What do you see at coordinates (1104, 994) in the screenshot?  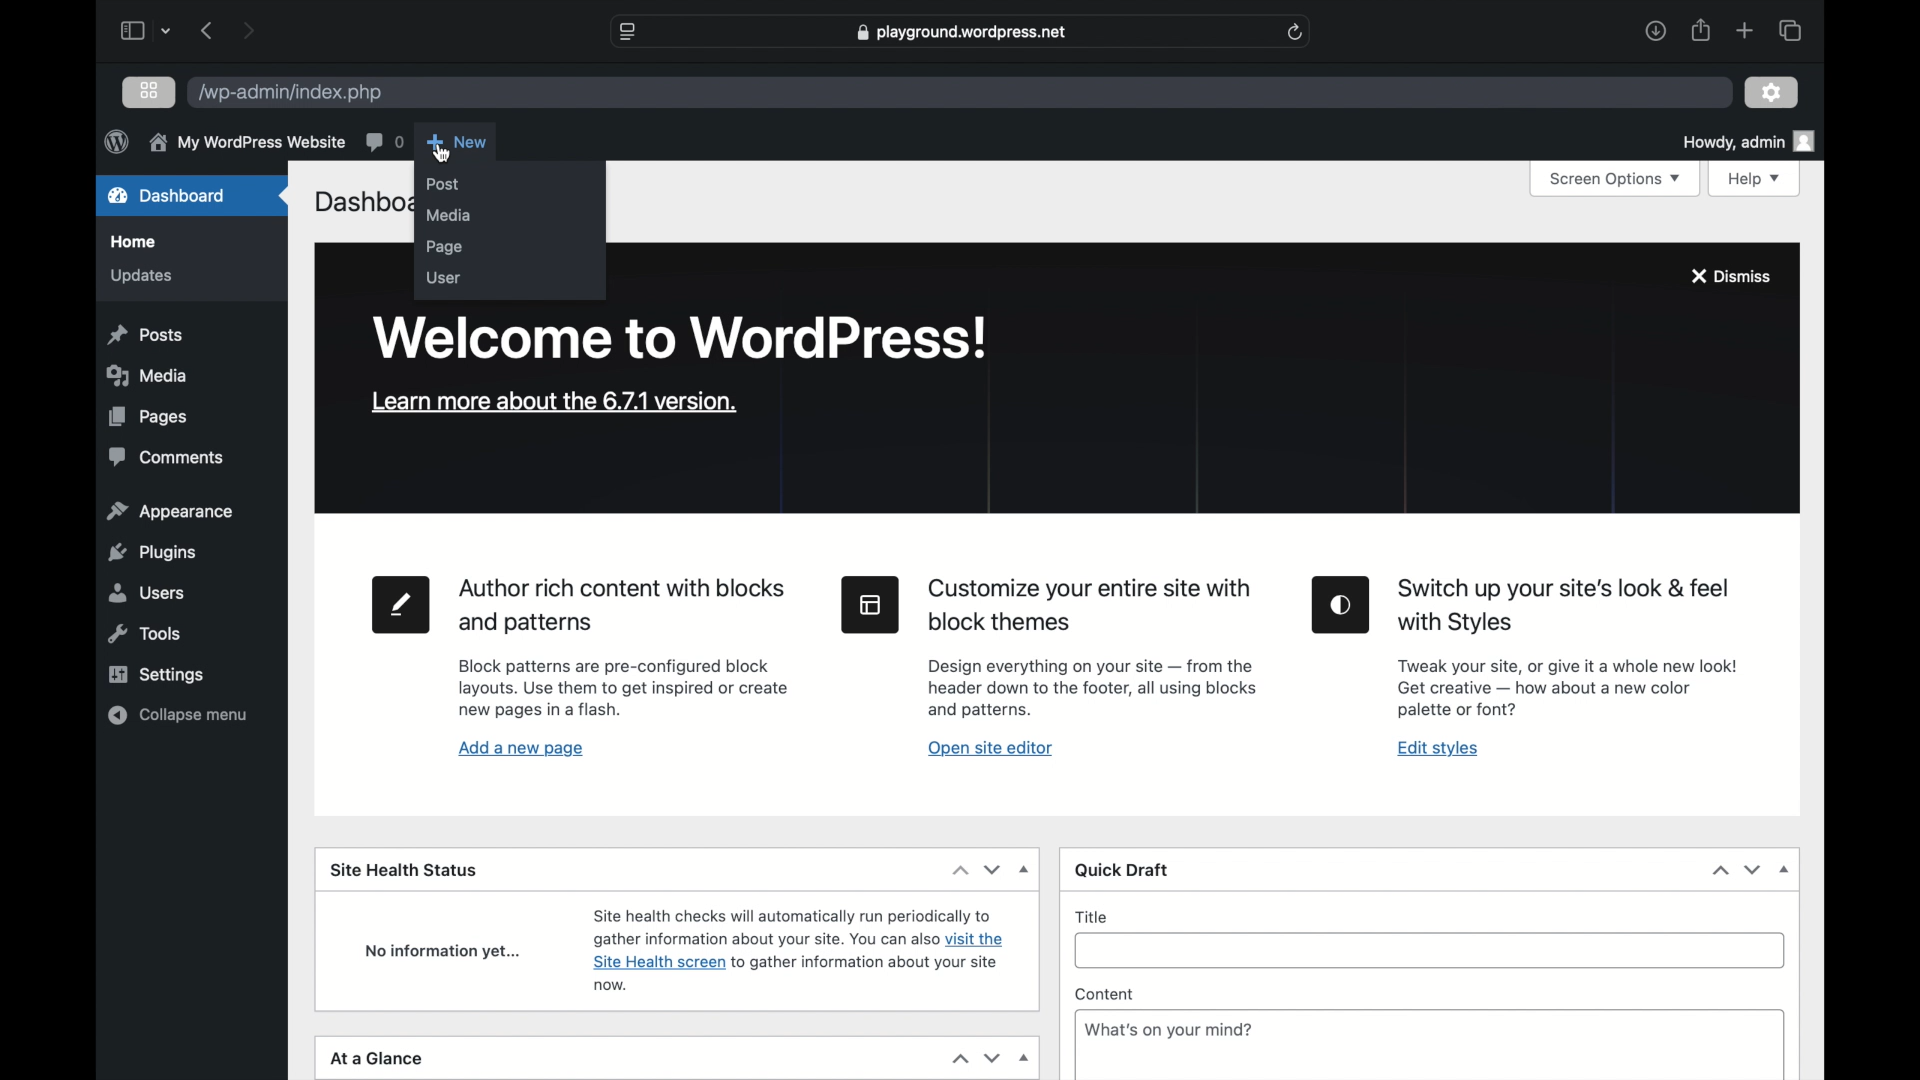 I see `content` at bounding box center [1104, 994].